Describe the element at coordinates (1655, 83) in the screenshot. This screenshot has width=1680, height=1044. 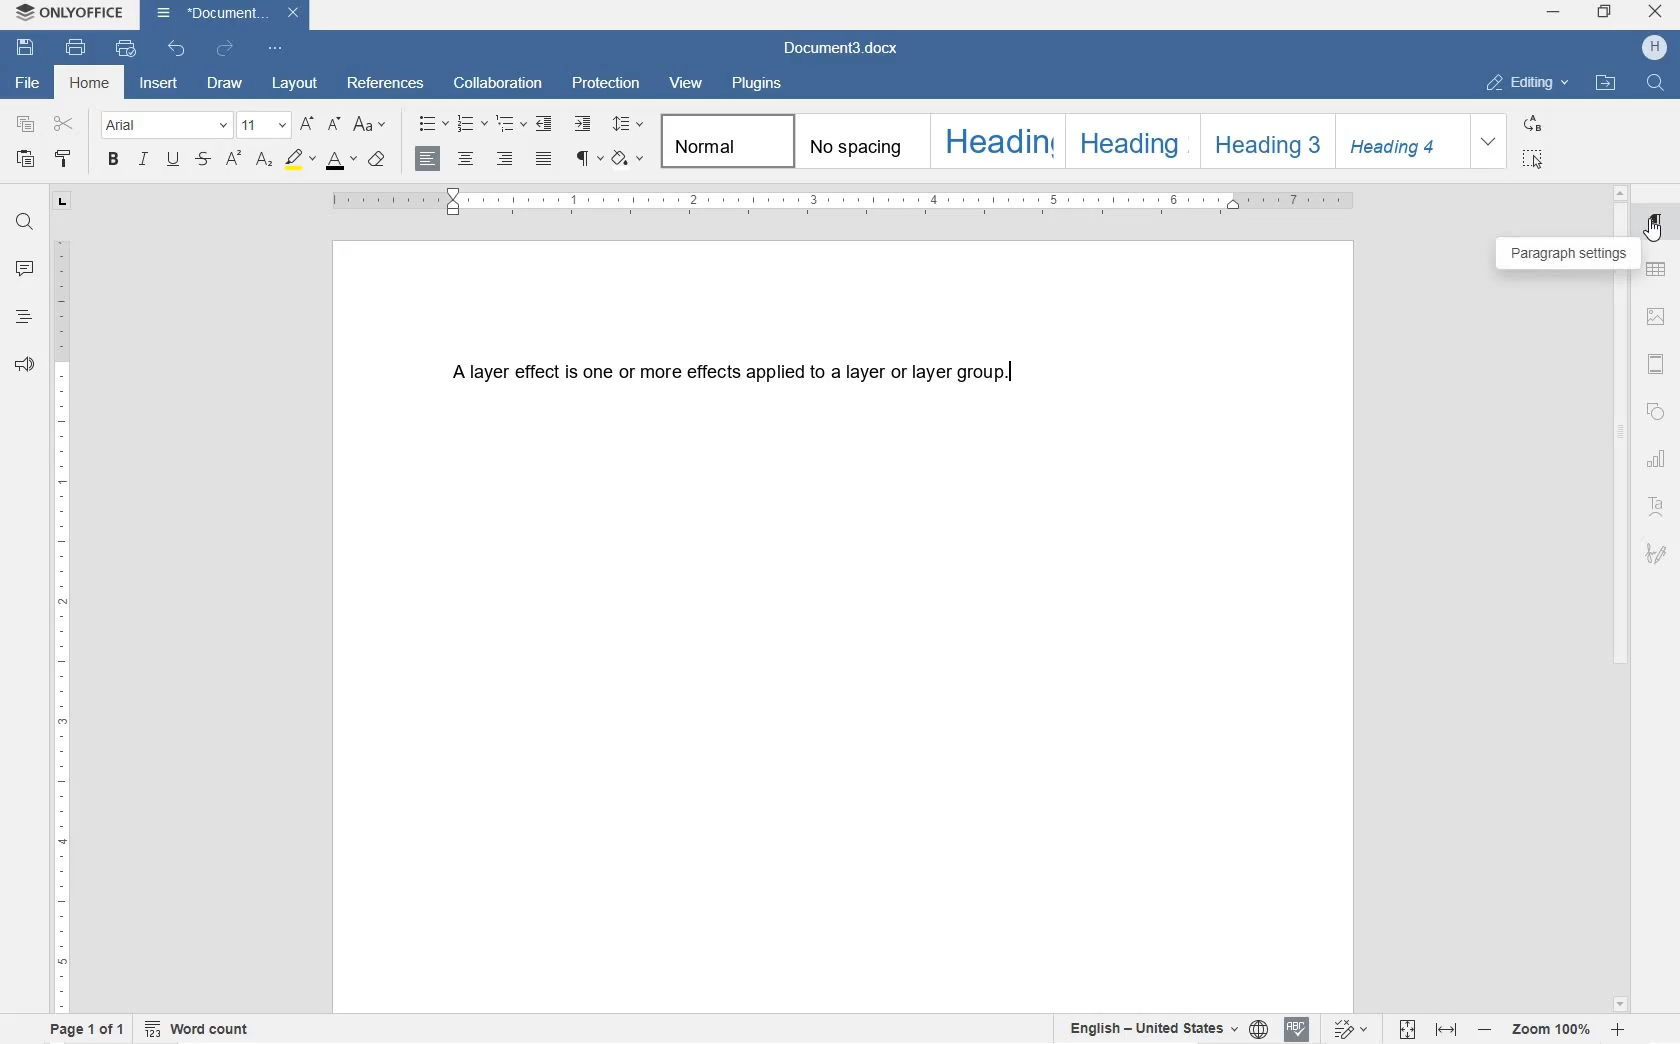
I see `FIND` at that location.